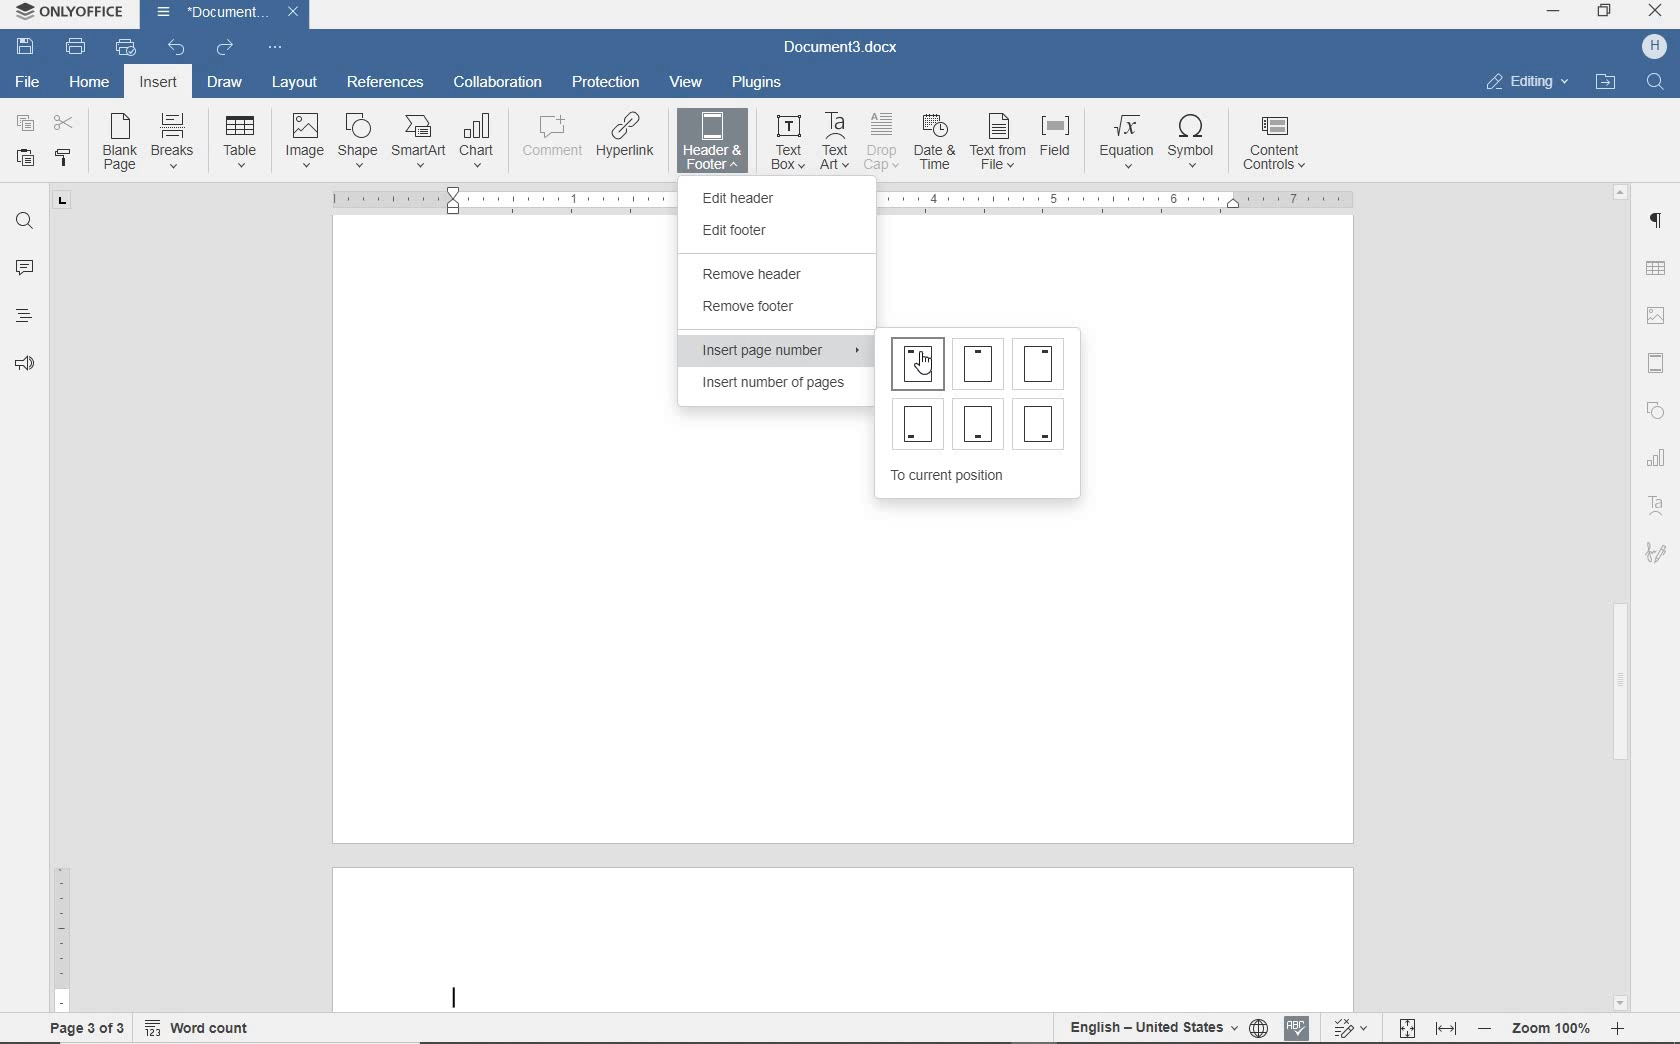 The height and width of the screenshot is (1044, 1680). What do you see at coordinates (30, 84) in the screenshot?
I see `FILE` at bounding box center [30, 84].